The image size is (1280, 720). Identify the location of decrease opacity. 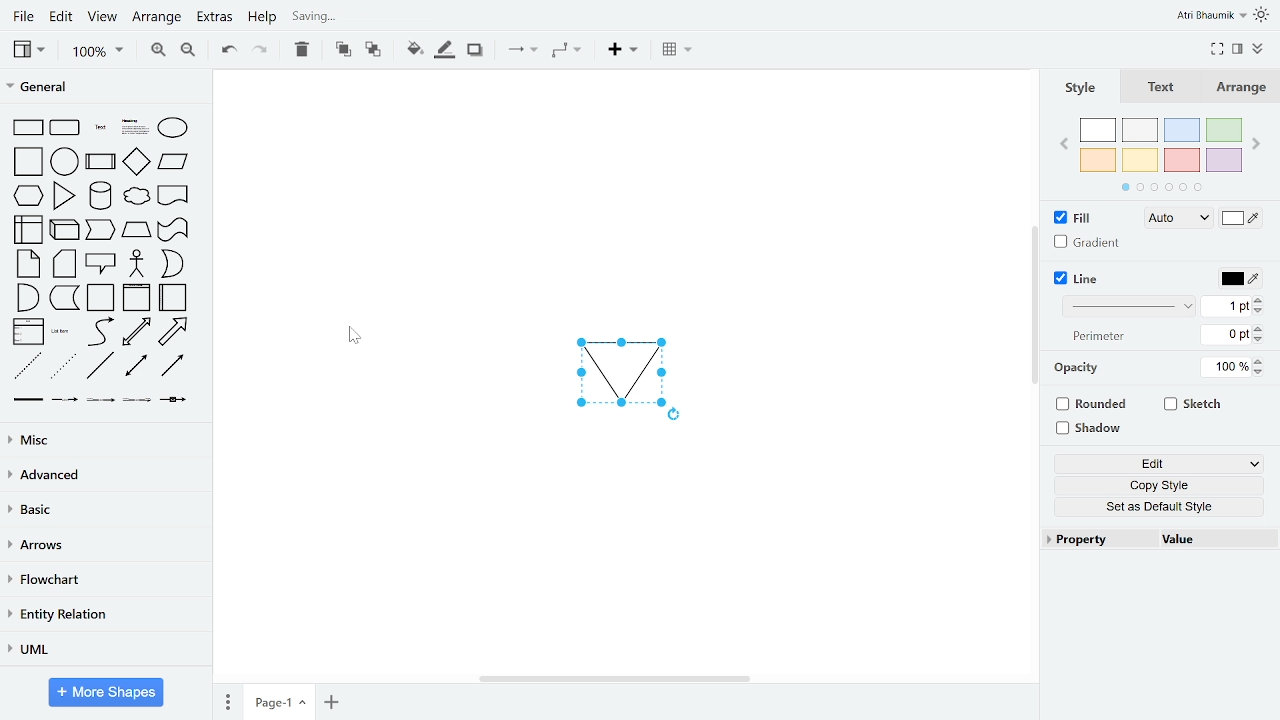
(1262, 373).